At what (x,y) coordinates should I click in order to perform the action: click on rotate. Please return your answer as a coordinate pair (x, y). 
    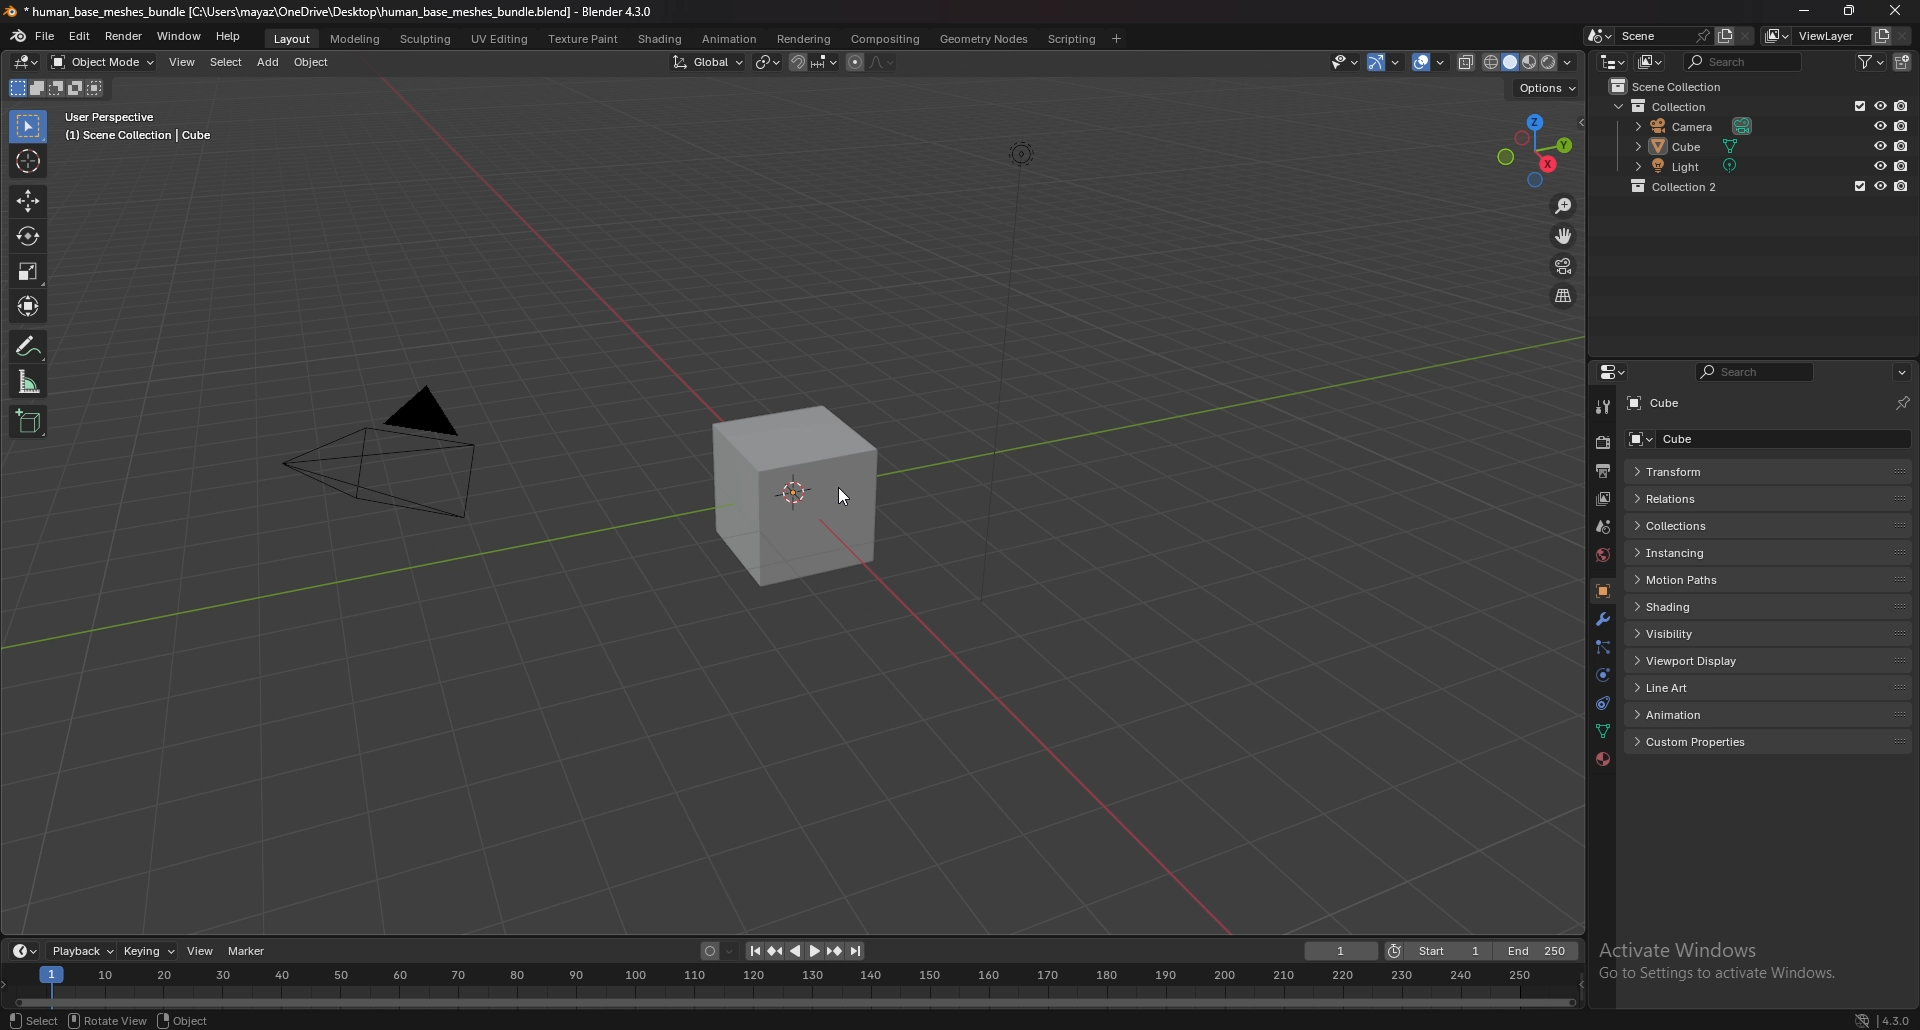
    Looking at the image, I should click on (29, 235).